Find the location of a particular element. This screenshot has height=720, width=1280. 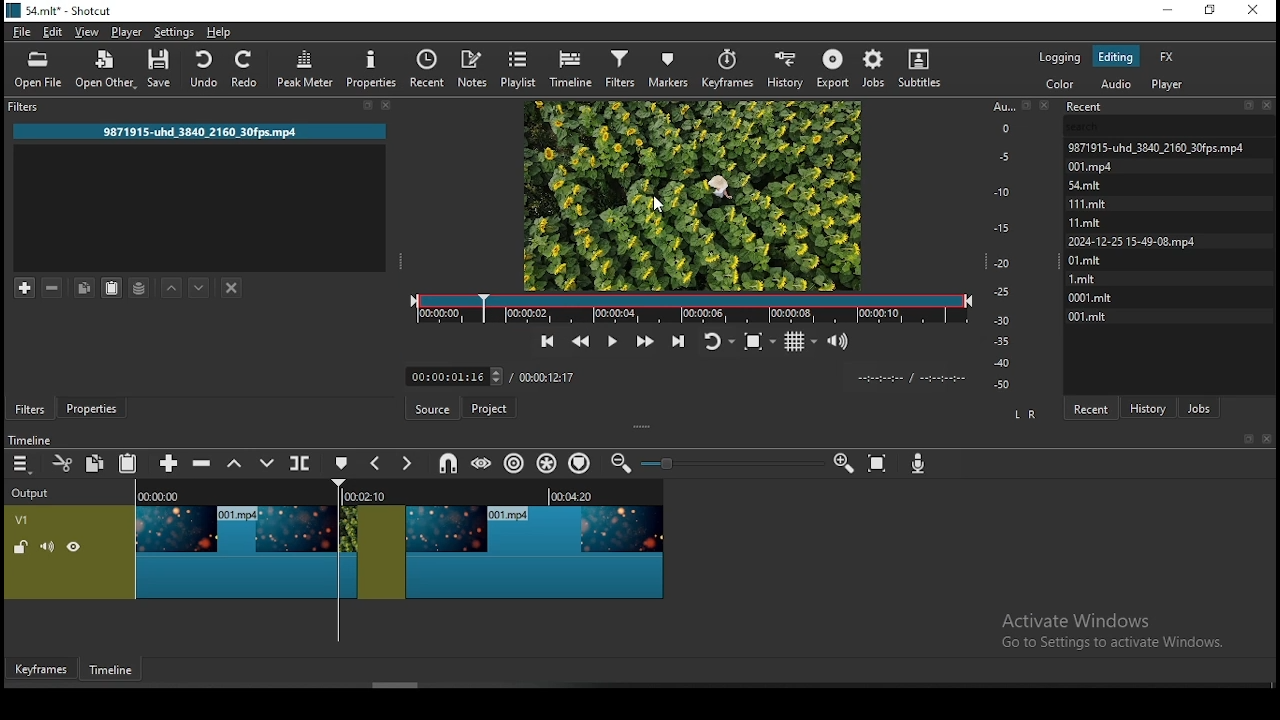

ripple markers is located at coordinates (579, 462).